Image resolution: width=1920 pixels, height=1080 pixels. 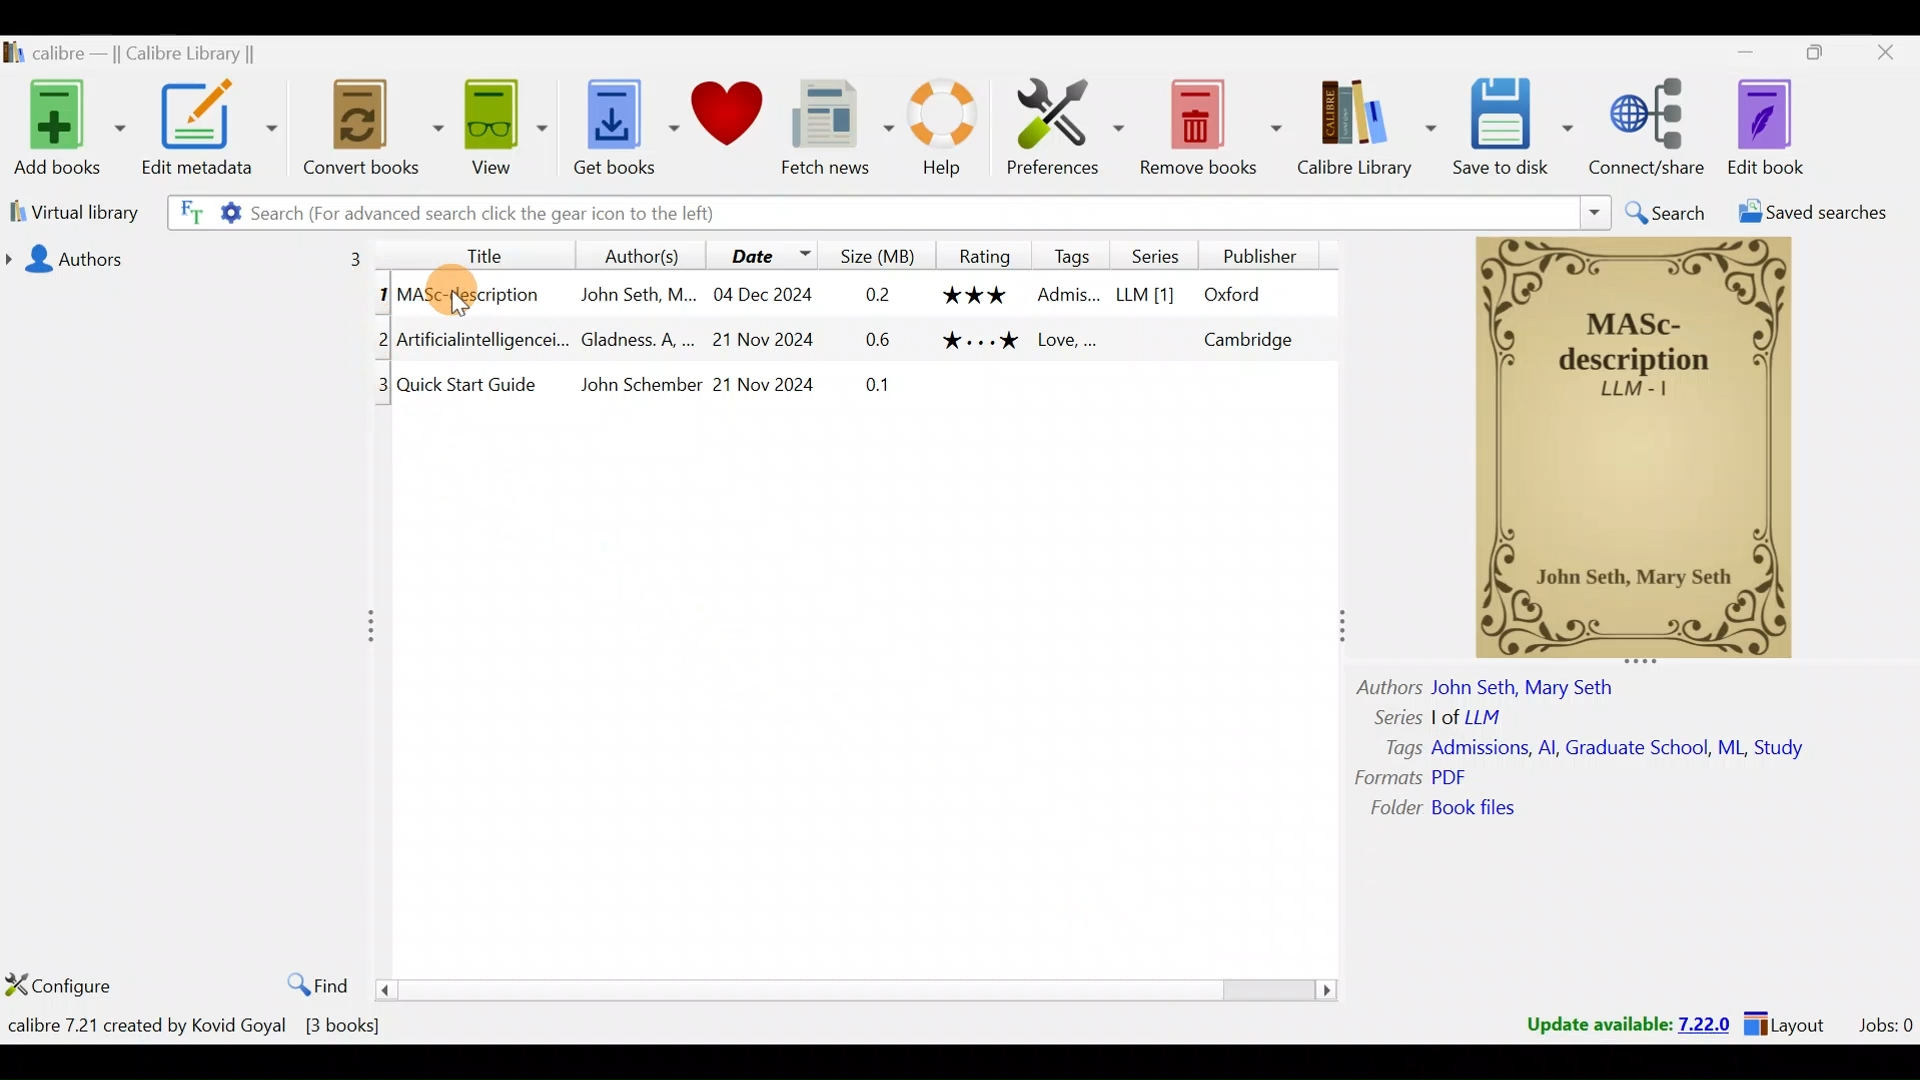 What do you see at coordinates (877, 252) in the screenshot?
I see `Size` at bounding box center [877, 252].